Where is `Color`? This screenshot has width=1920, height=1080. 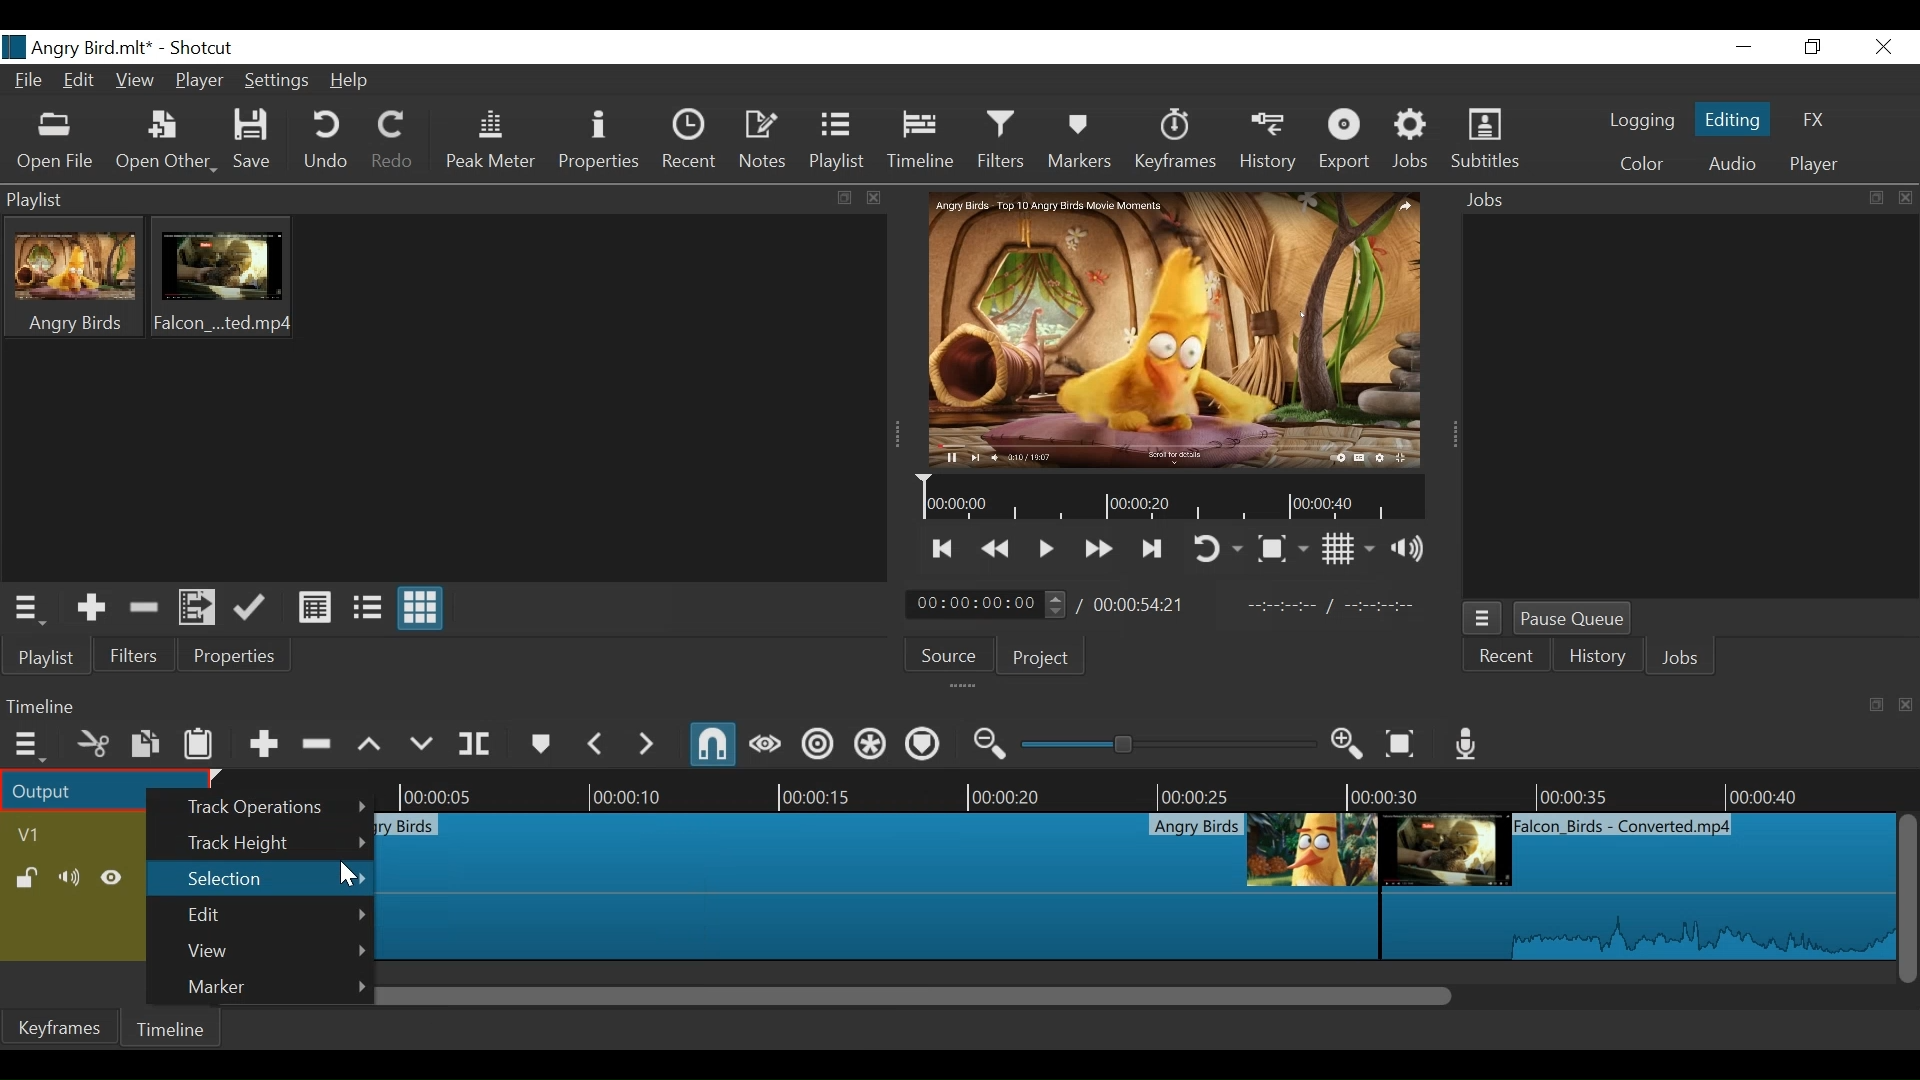
Color is located at coordinates (1643, 166).